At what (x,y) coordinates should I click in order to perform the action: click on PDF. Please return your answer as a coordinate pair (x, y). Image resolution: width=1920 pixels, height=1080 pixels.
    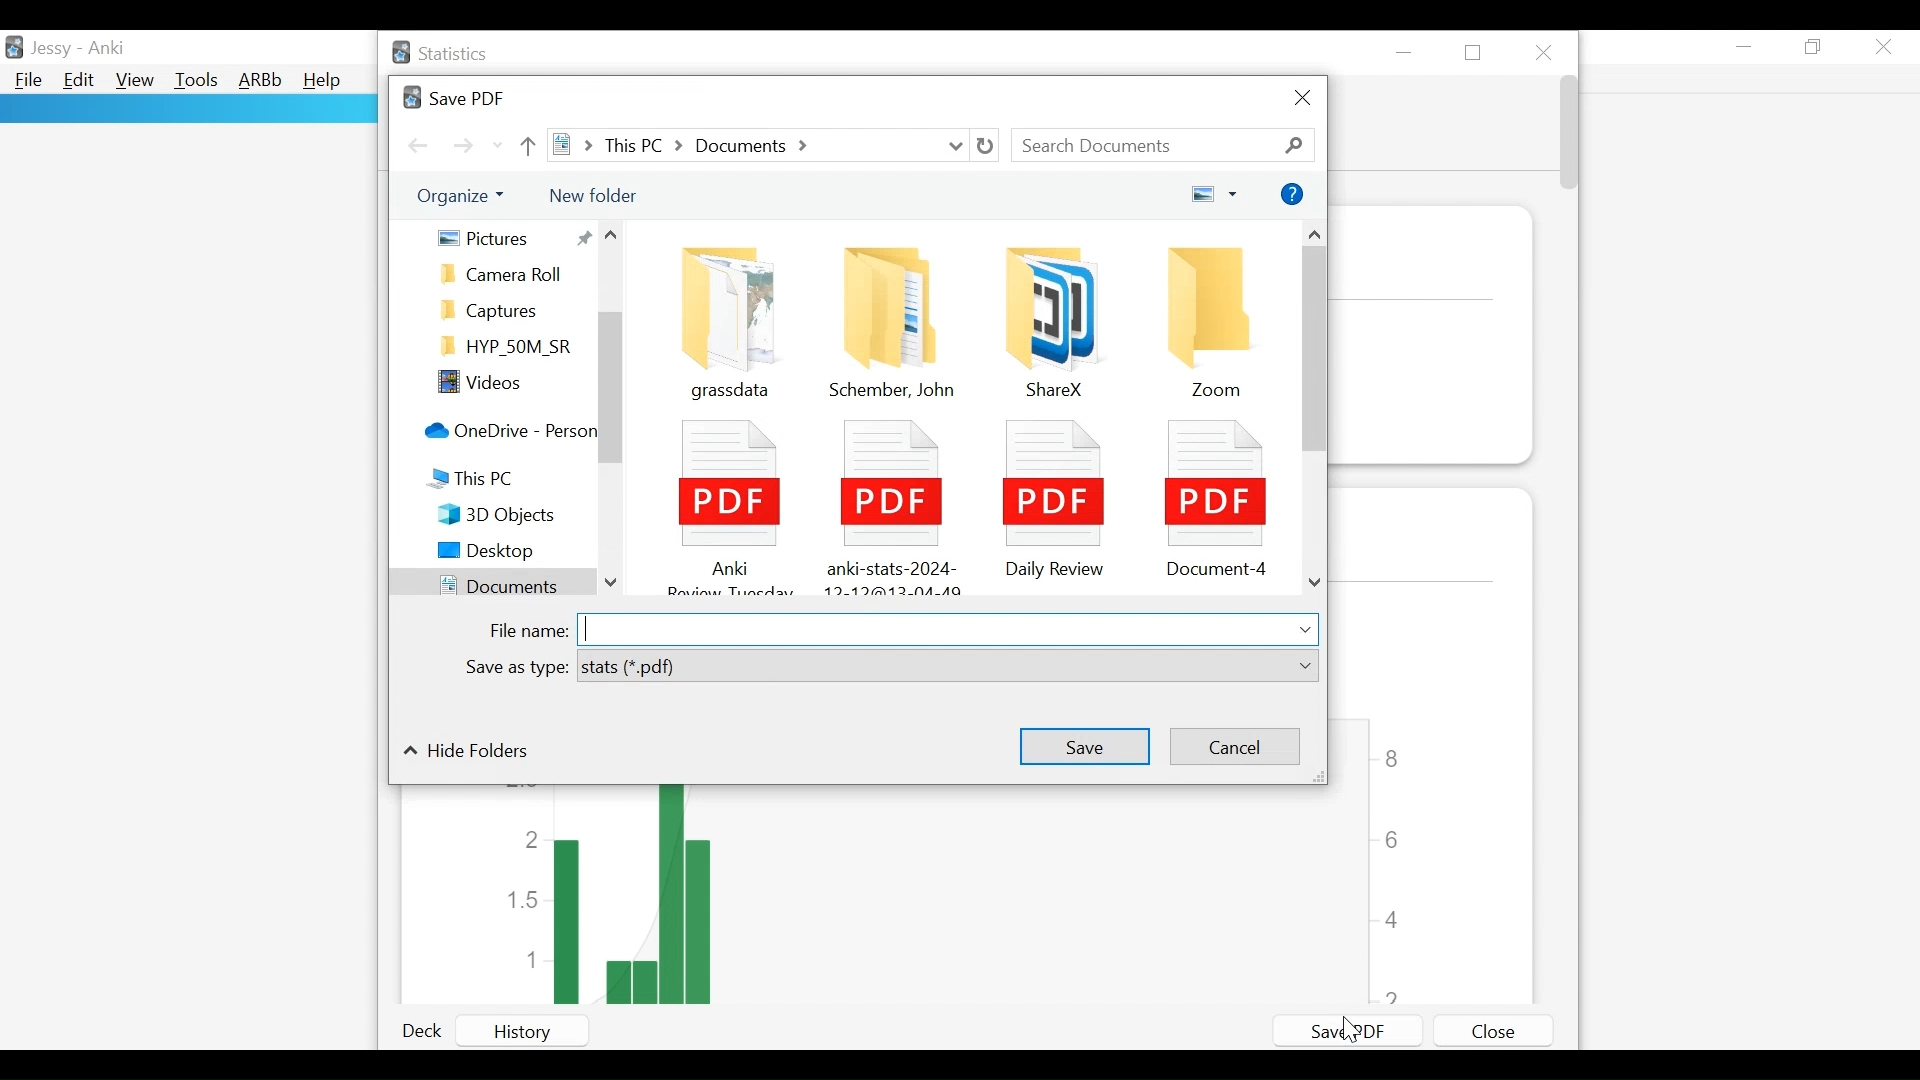
    Looking at the image, I should click on (725, 501).